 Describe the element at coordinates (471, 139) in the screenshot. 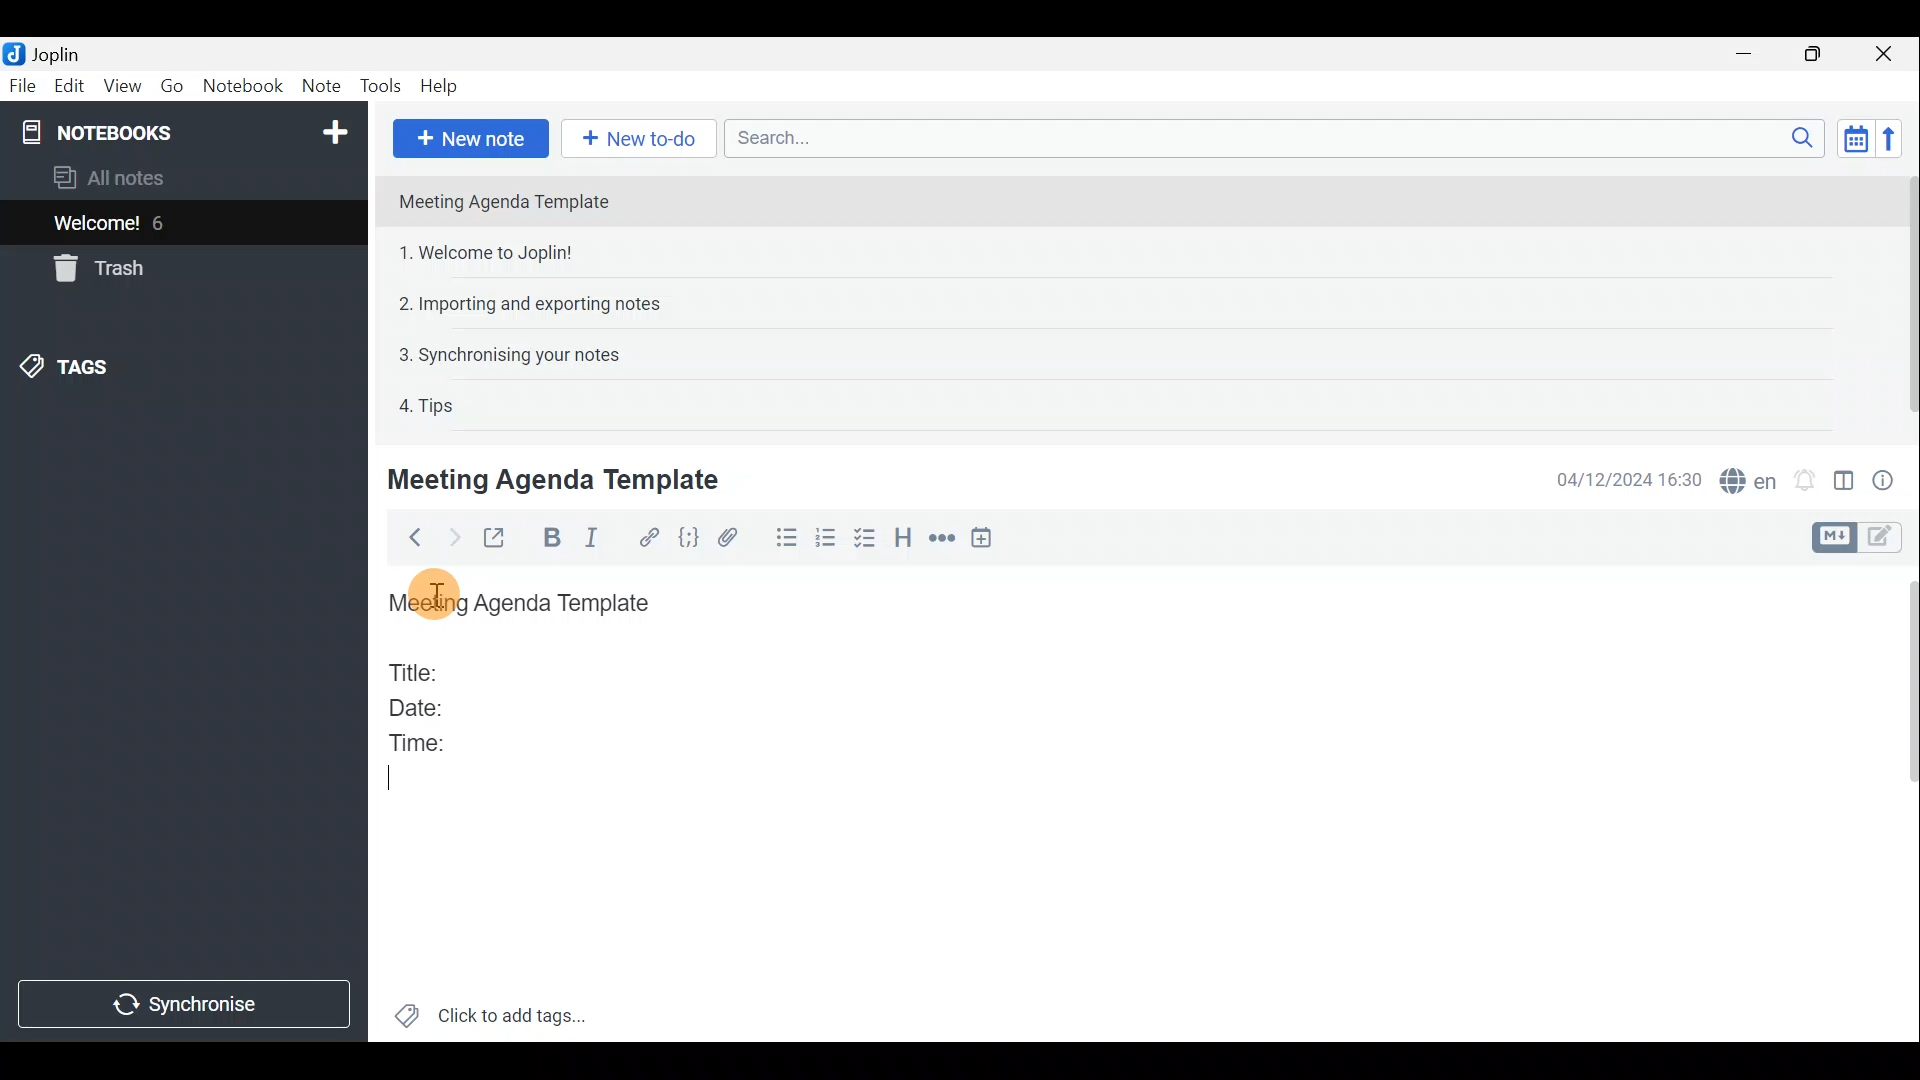

I see `New note` at that location.